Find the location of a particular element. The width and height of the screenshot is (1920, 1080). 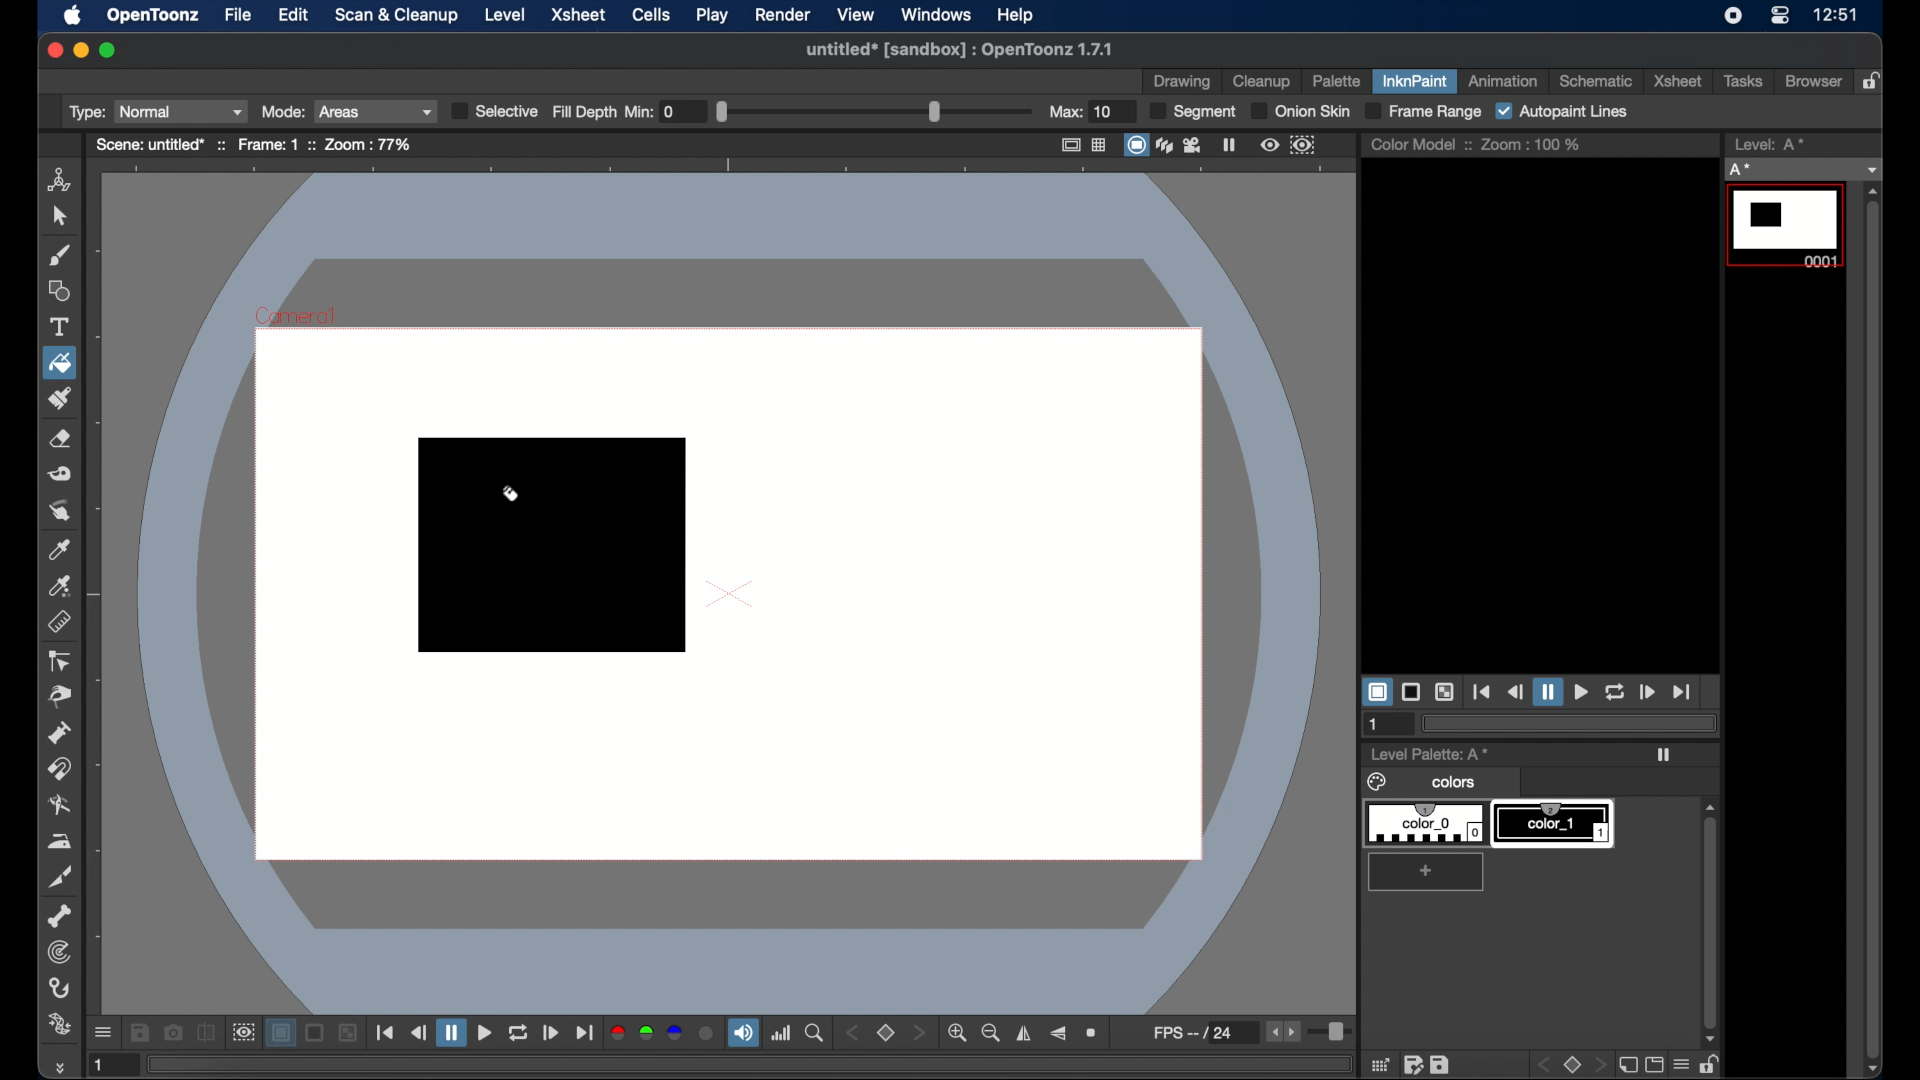

unlock is located at coordinates (1709, 1064).